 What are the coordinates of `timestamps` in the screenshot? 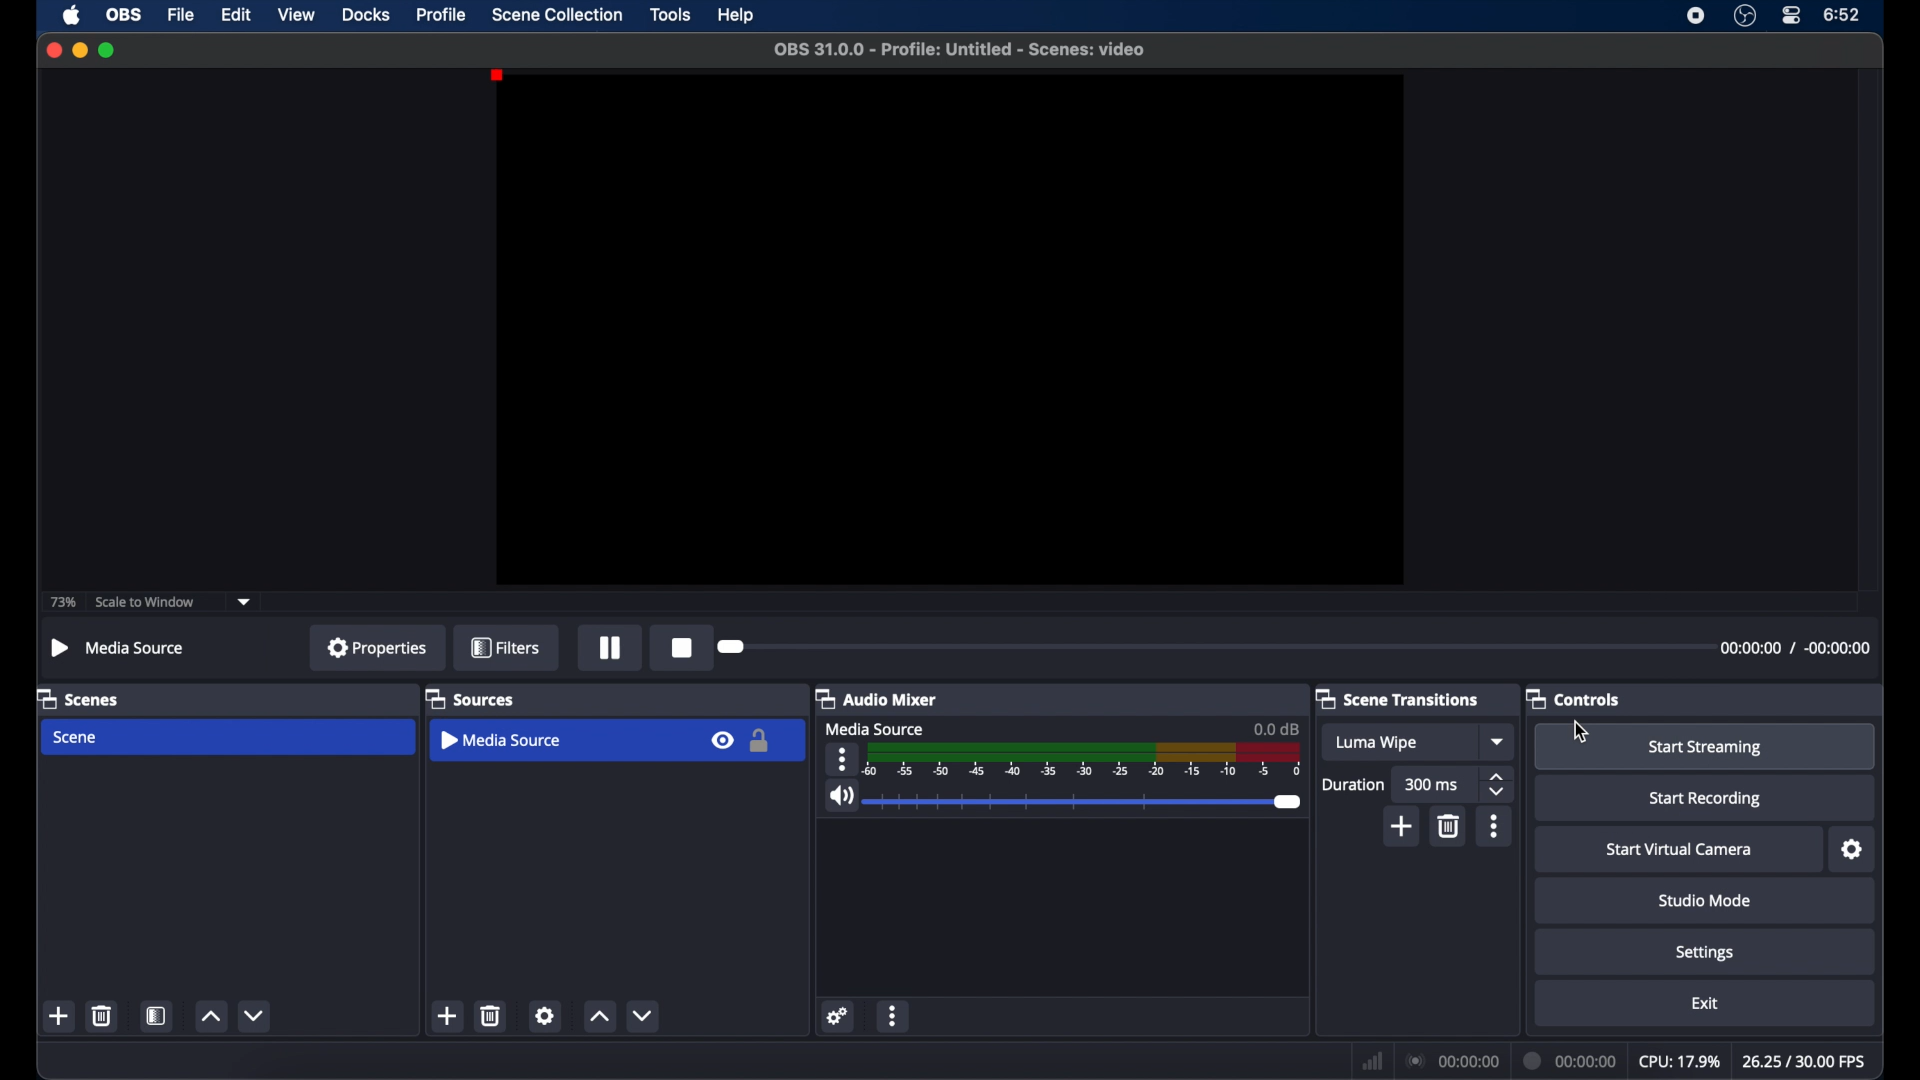 It's located at (1795, 648).